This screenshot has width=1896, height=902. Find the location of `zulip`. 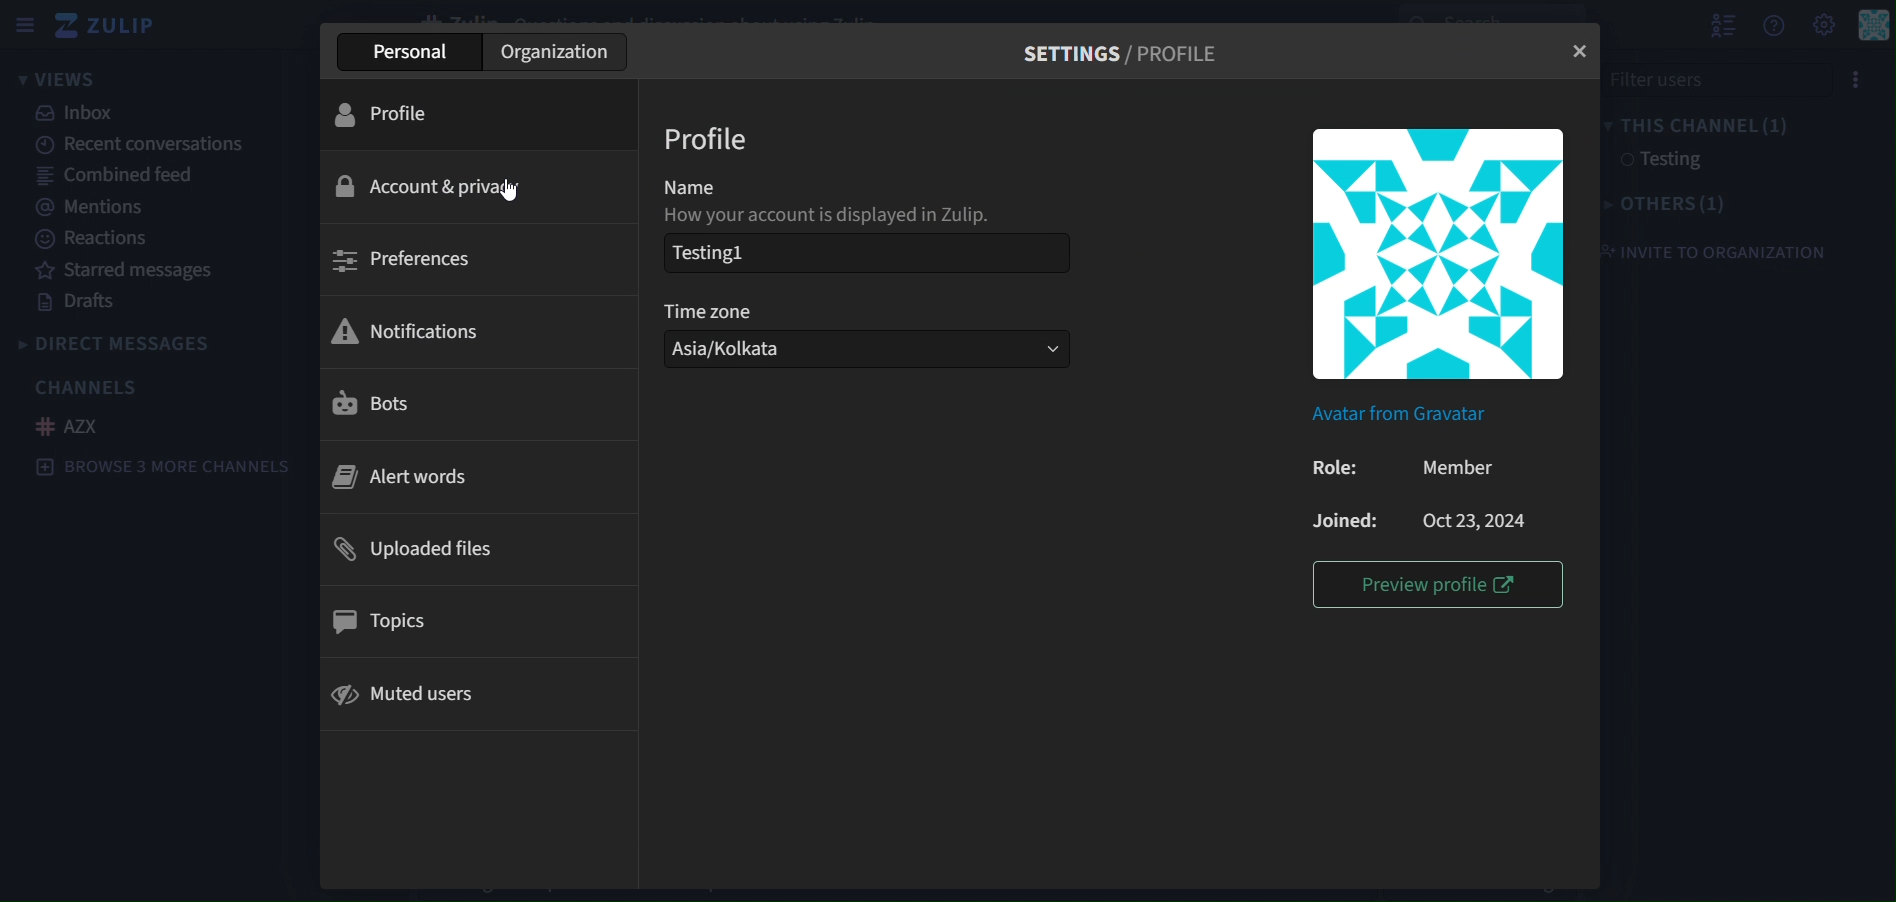

zulip is located at coordinates (105, 25).